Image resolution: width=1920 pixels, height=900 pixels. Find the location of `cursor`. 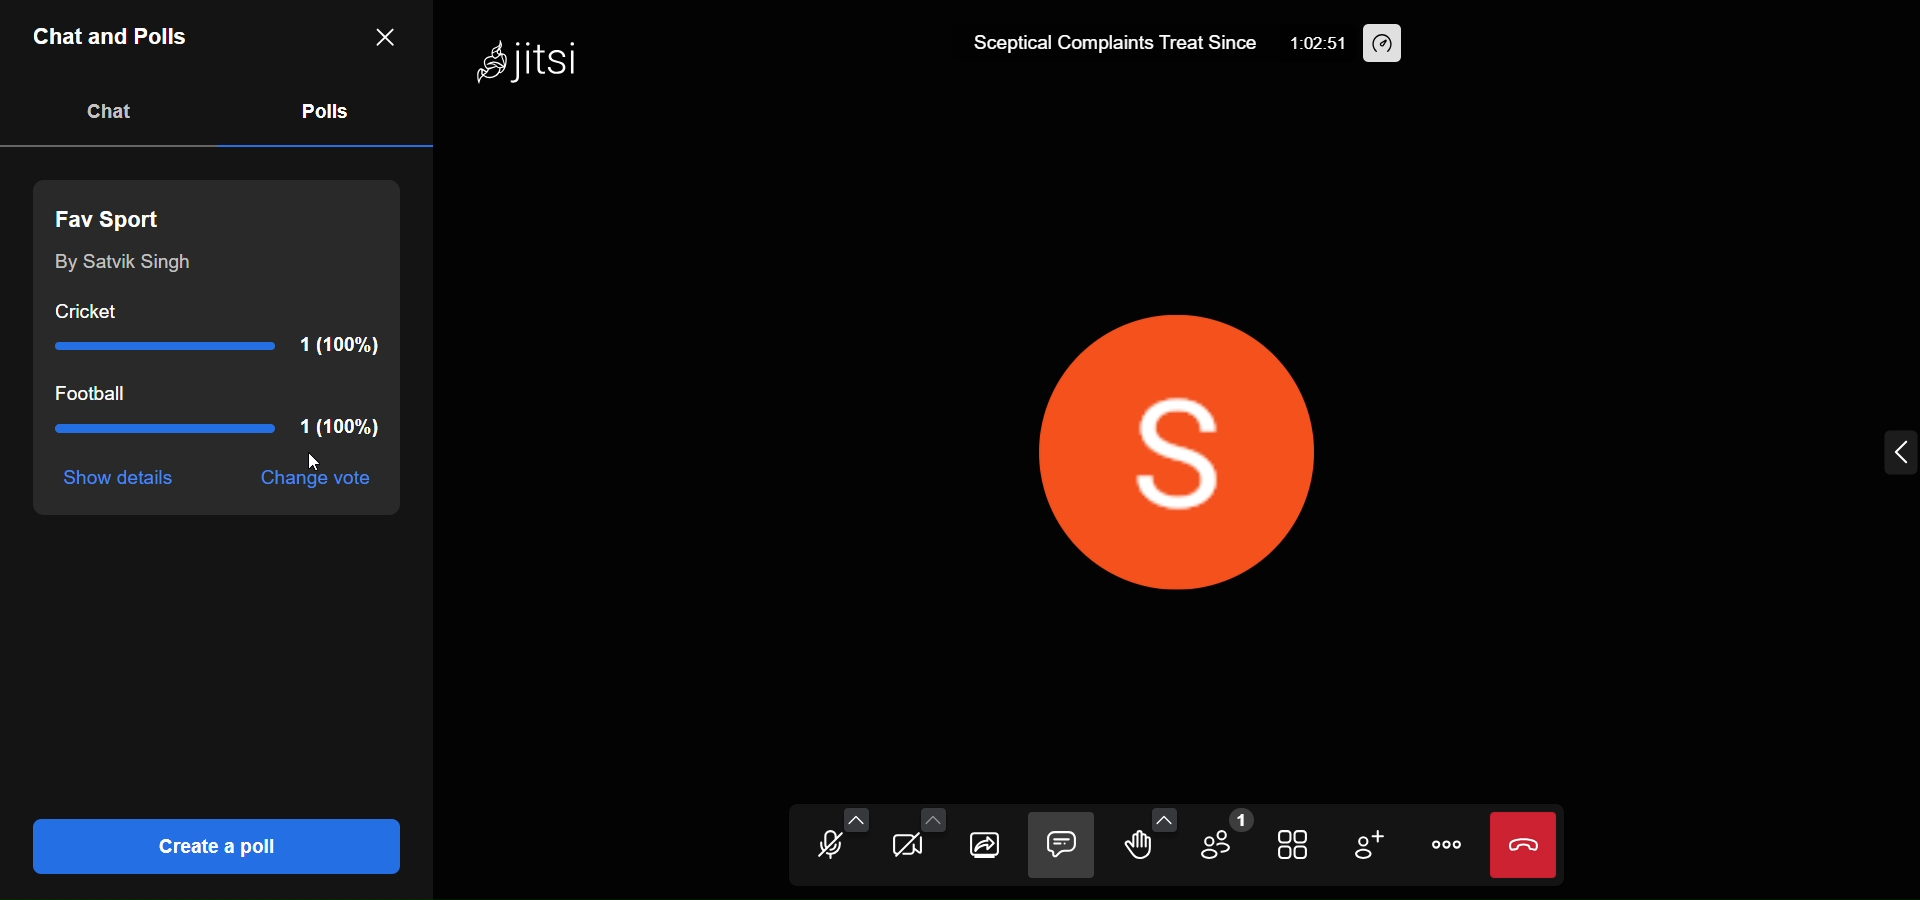

cursor is located at coordinates (317, 463).